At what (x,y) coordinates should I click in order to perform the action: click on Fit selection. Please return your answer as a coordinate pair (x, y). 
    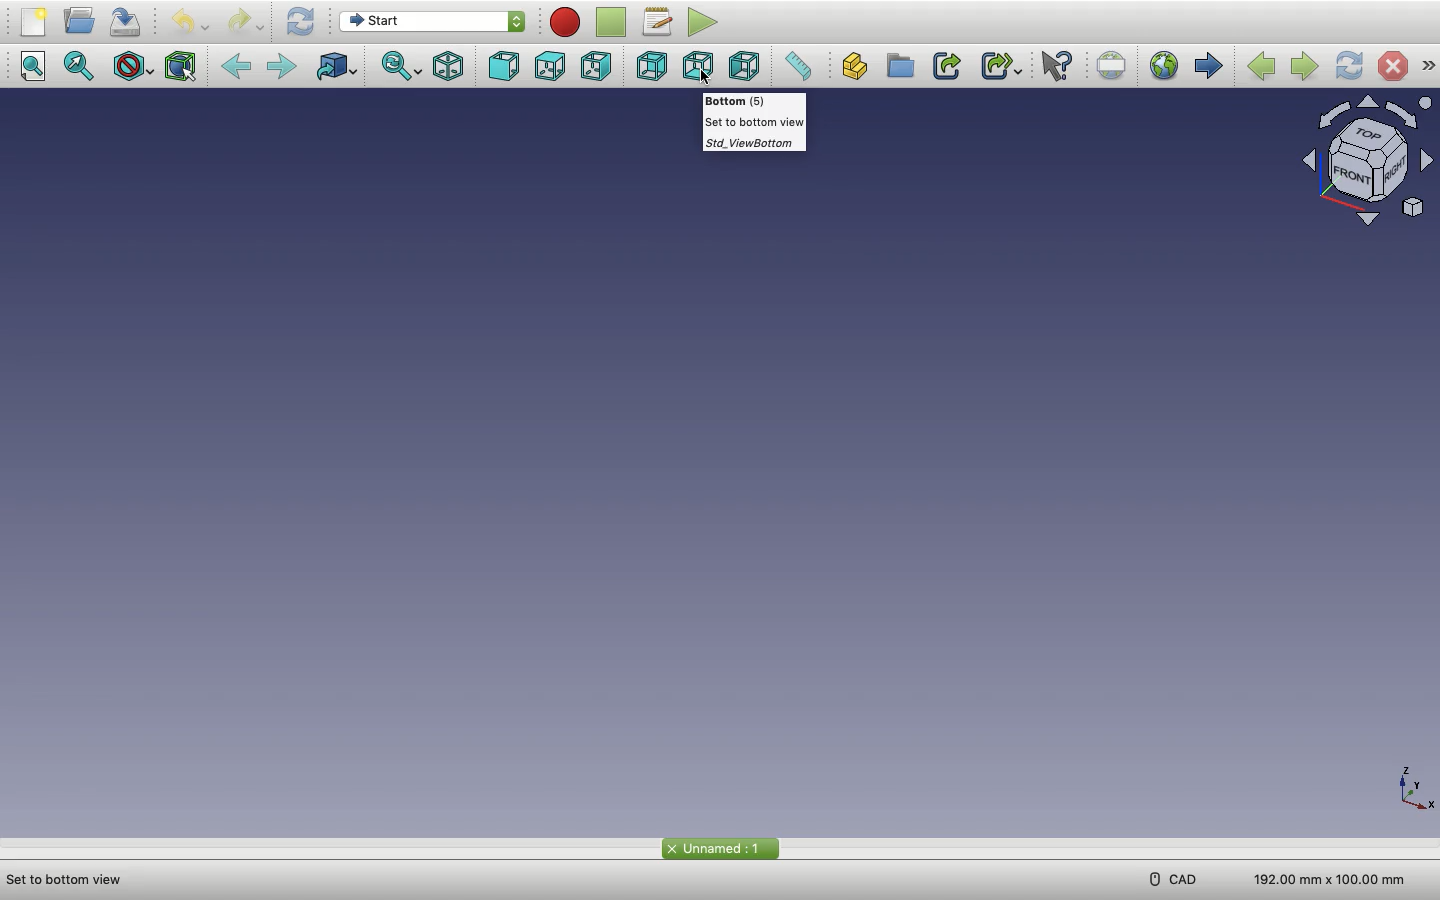
    Looking at the image, I should click on (80, 66).